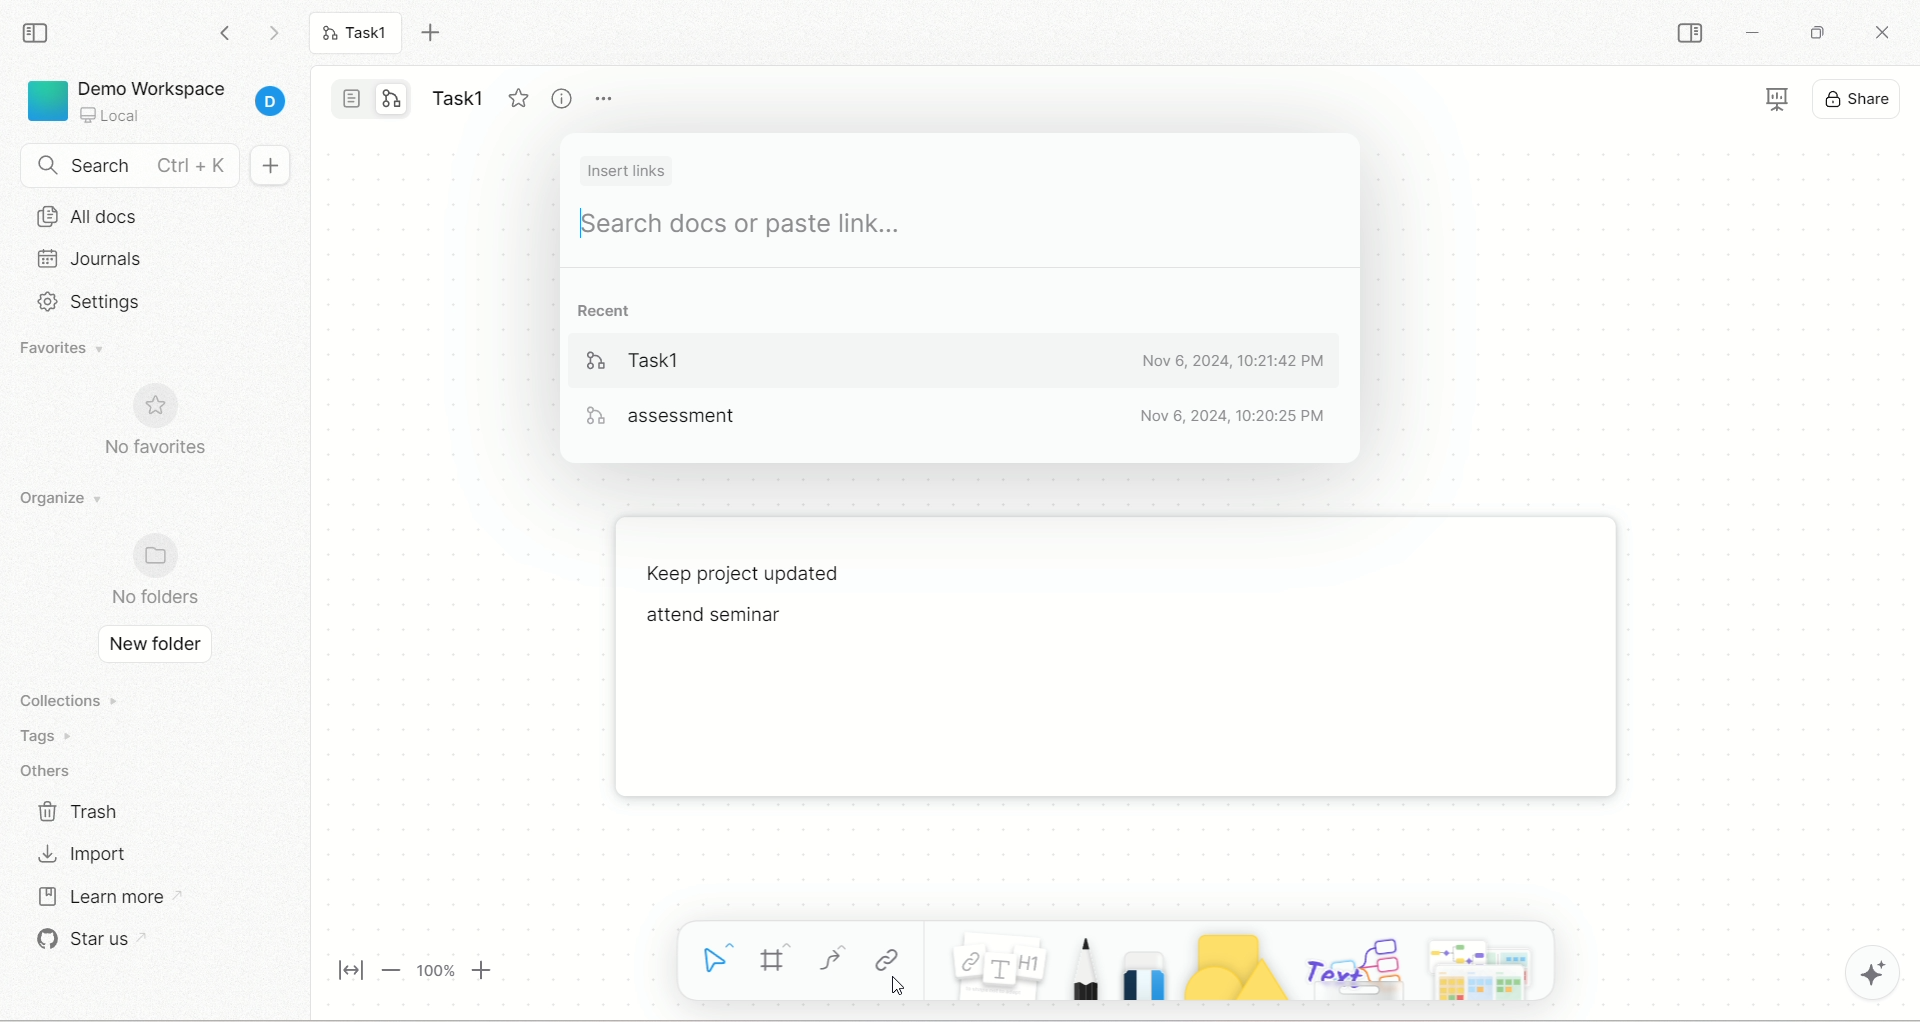 The image size is (1920, 1022). Describe the element at coordinates (160, 569) in the screenshot. I see `no folders` at that location.